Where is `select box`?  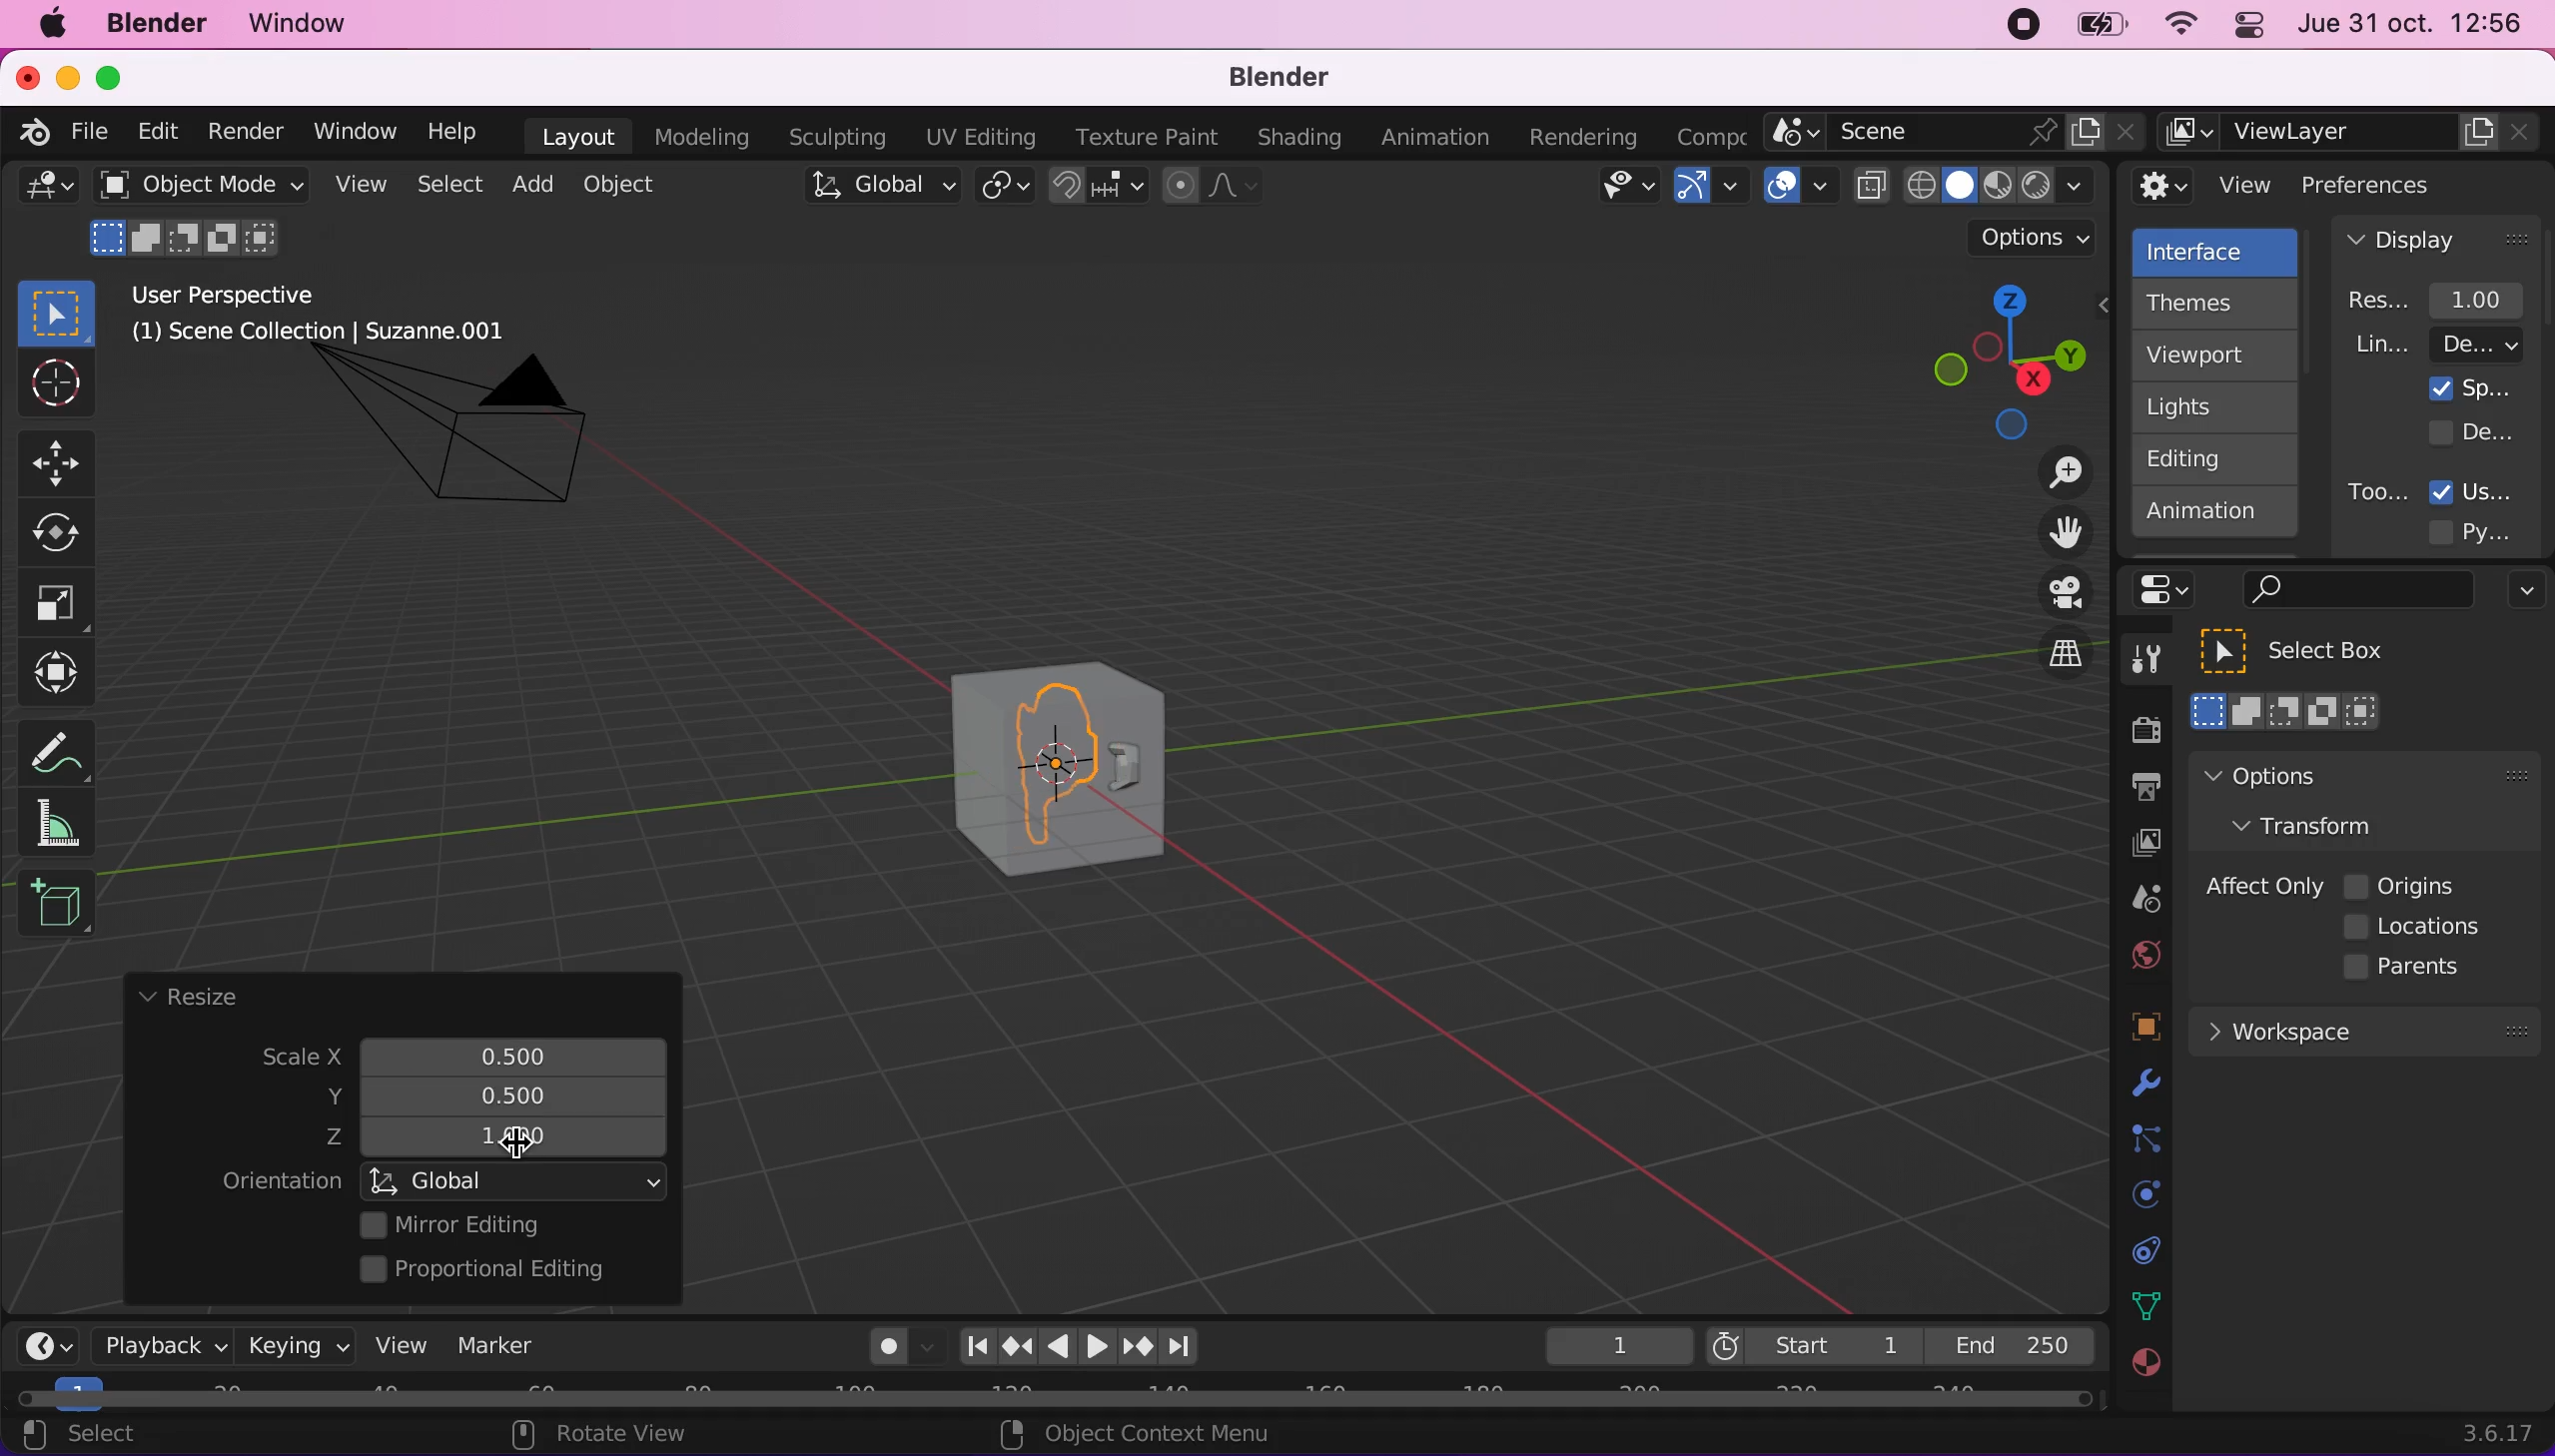
select box is located at coordinates (56, 312).